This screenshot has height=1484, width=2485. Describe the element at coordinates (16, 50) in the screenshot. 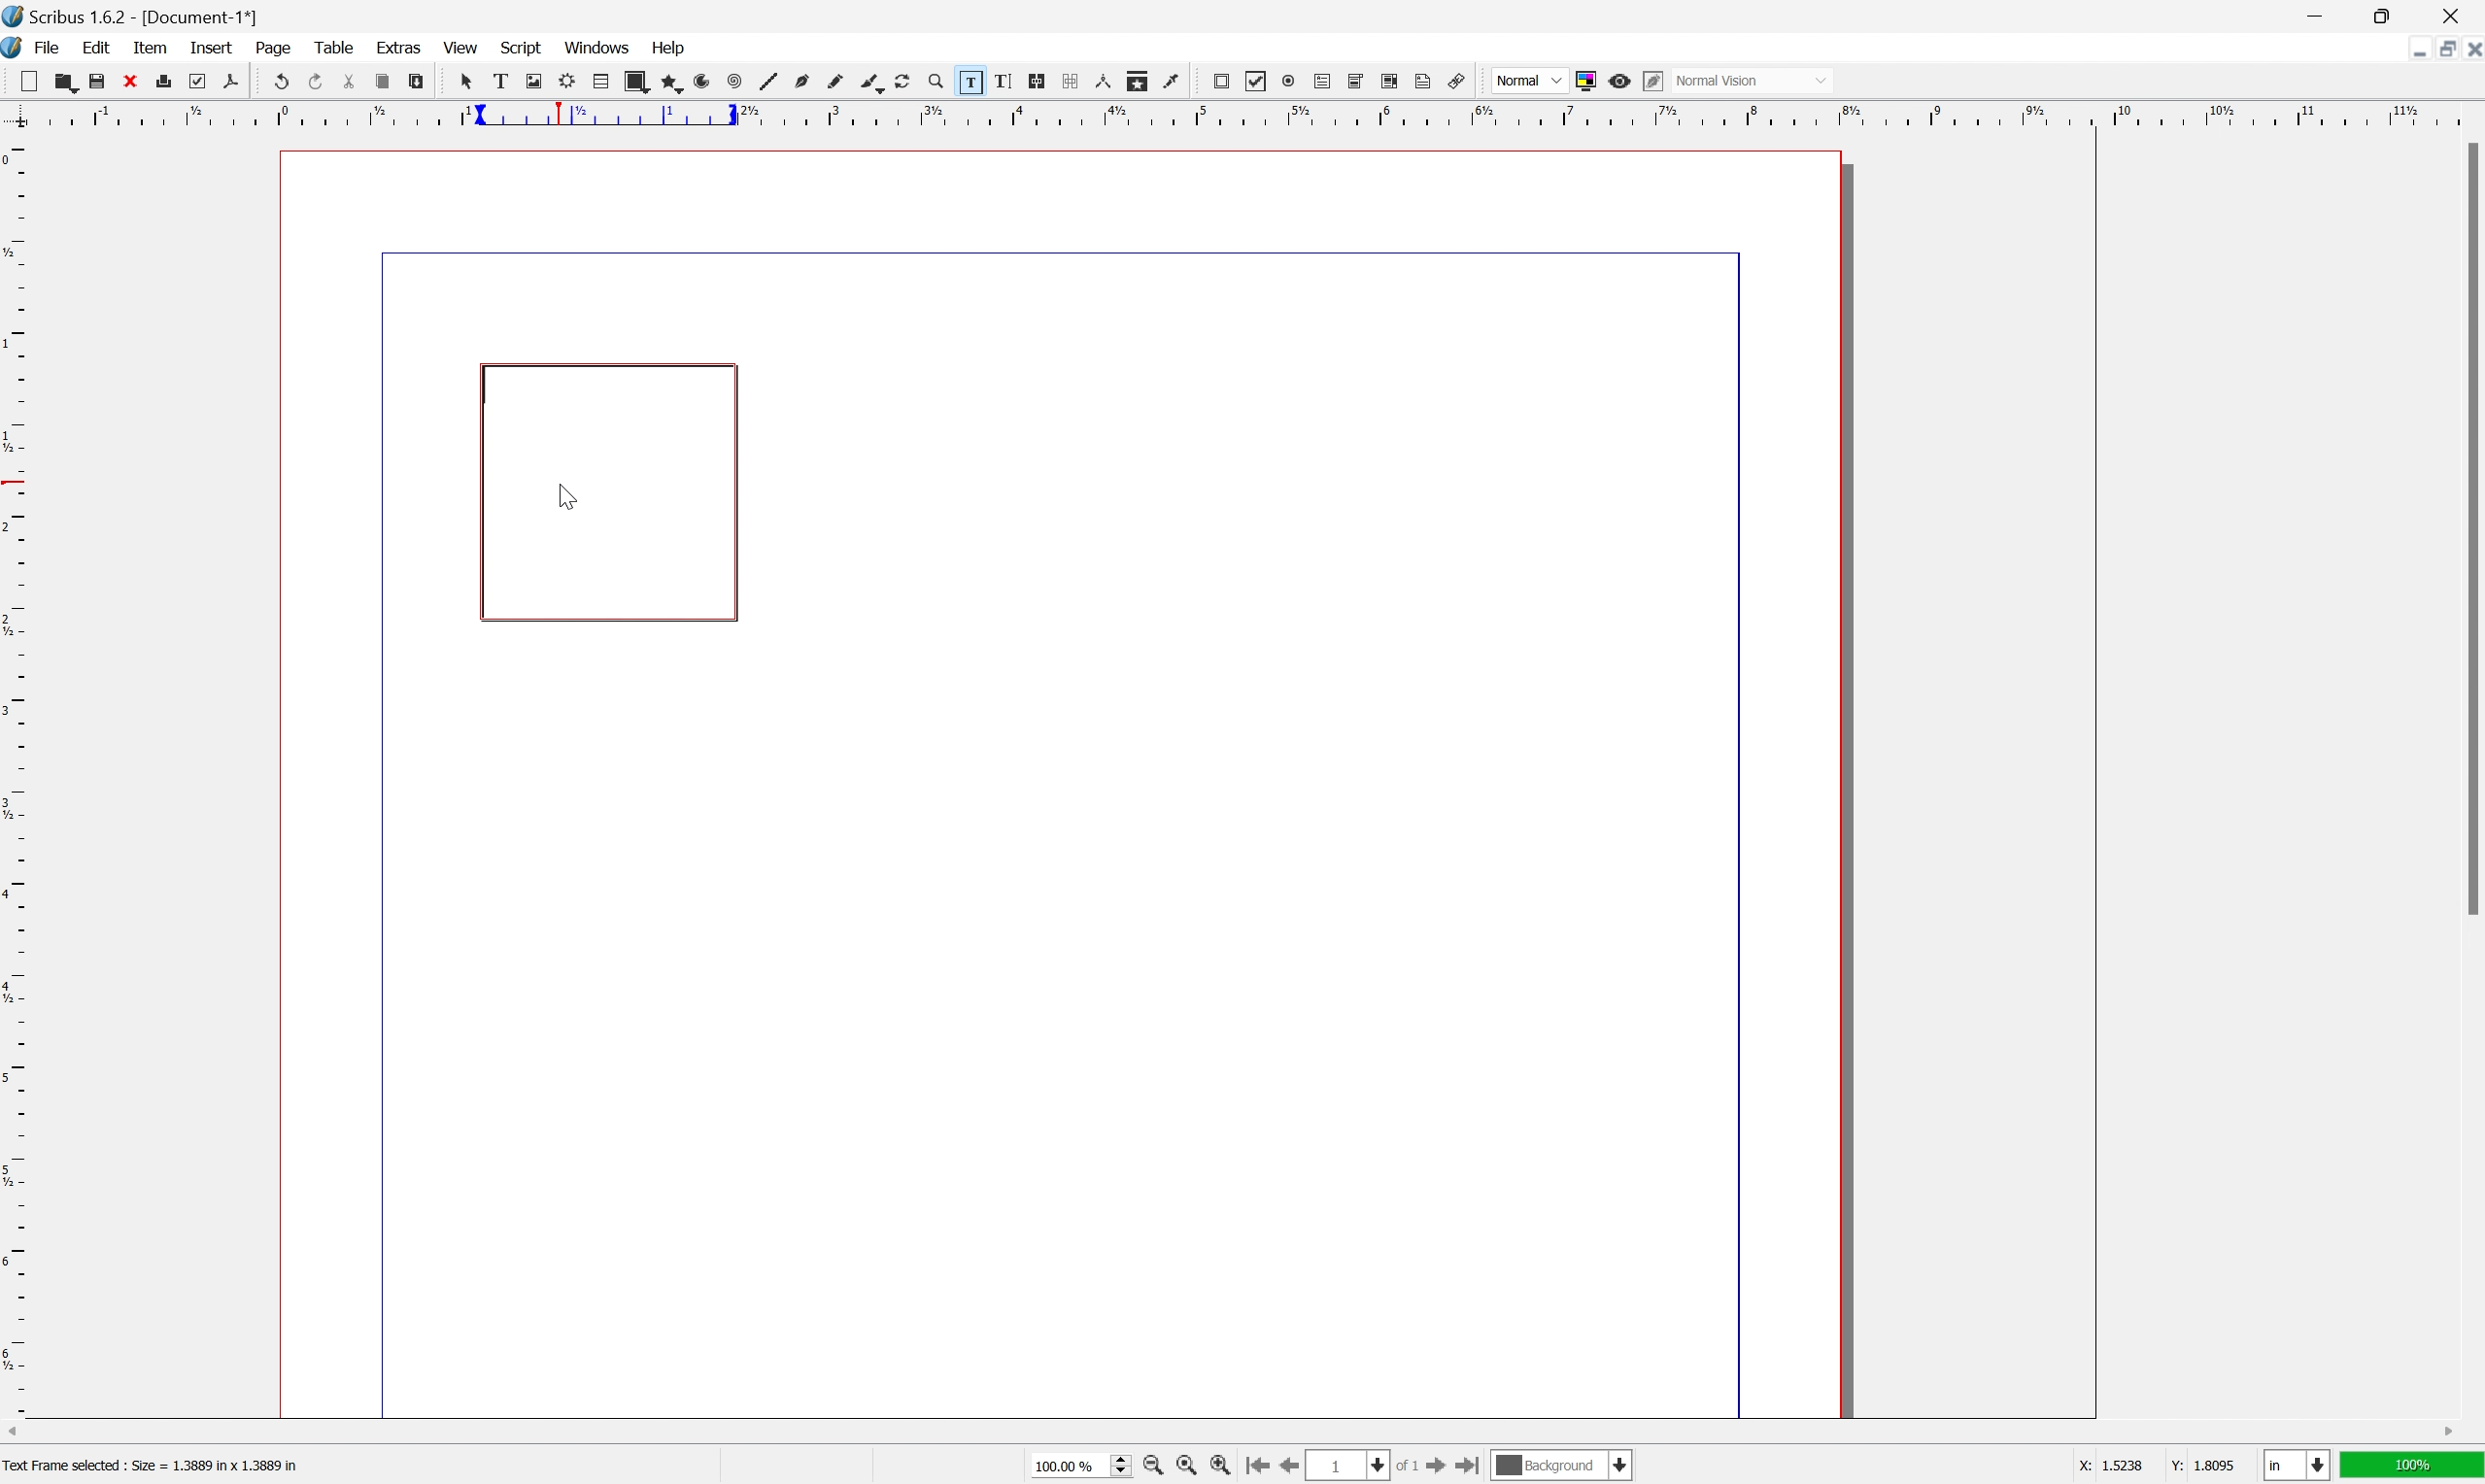

I see `application logo` at that location.